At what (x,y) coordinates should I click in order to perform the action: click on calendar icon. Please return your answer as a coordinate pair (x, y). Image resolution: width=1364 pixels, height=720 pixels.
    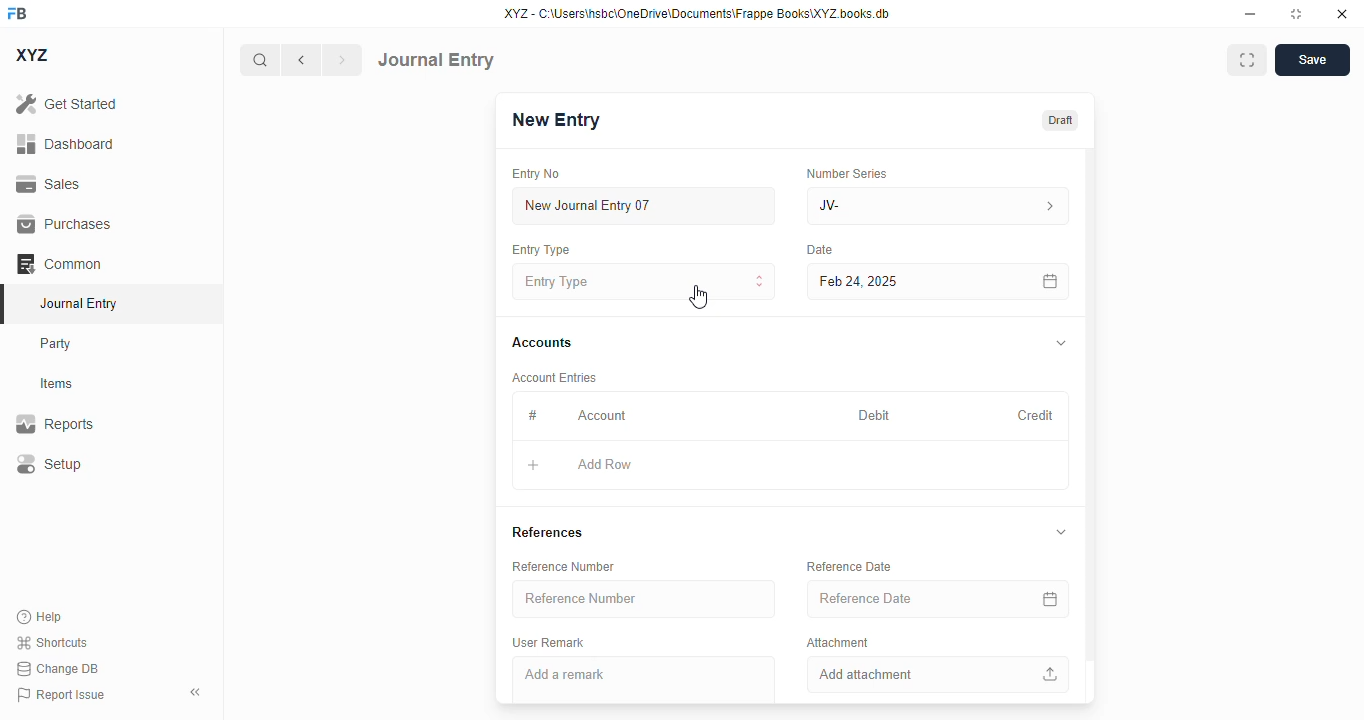
    Looking at the image, I should click on (1051, 281).